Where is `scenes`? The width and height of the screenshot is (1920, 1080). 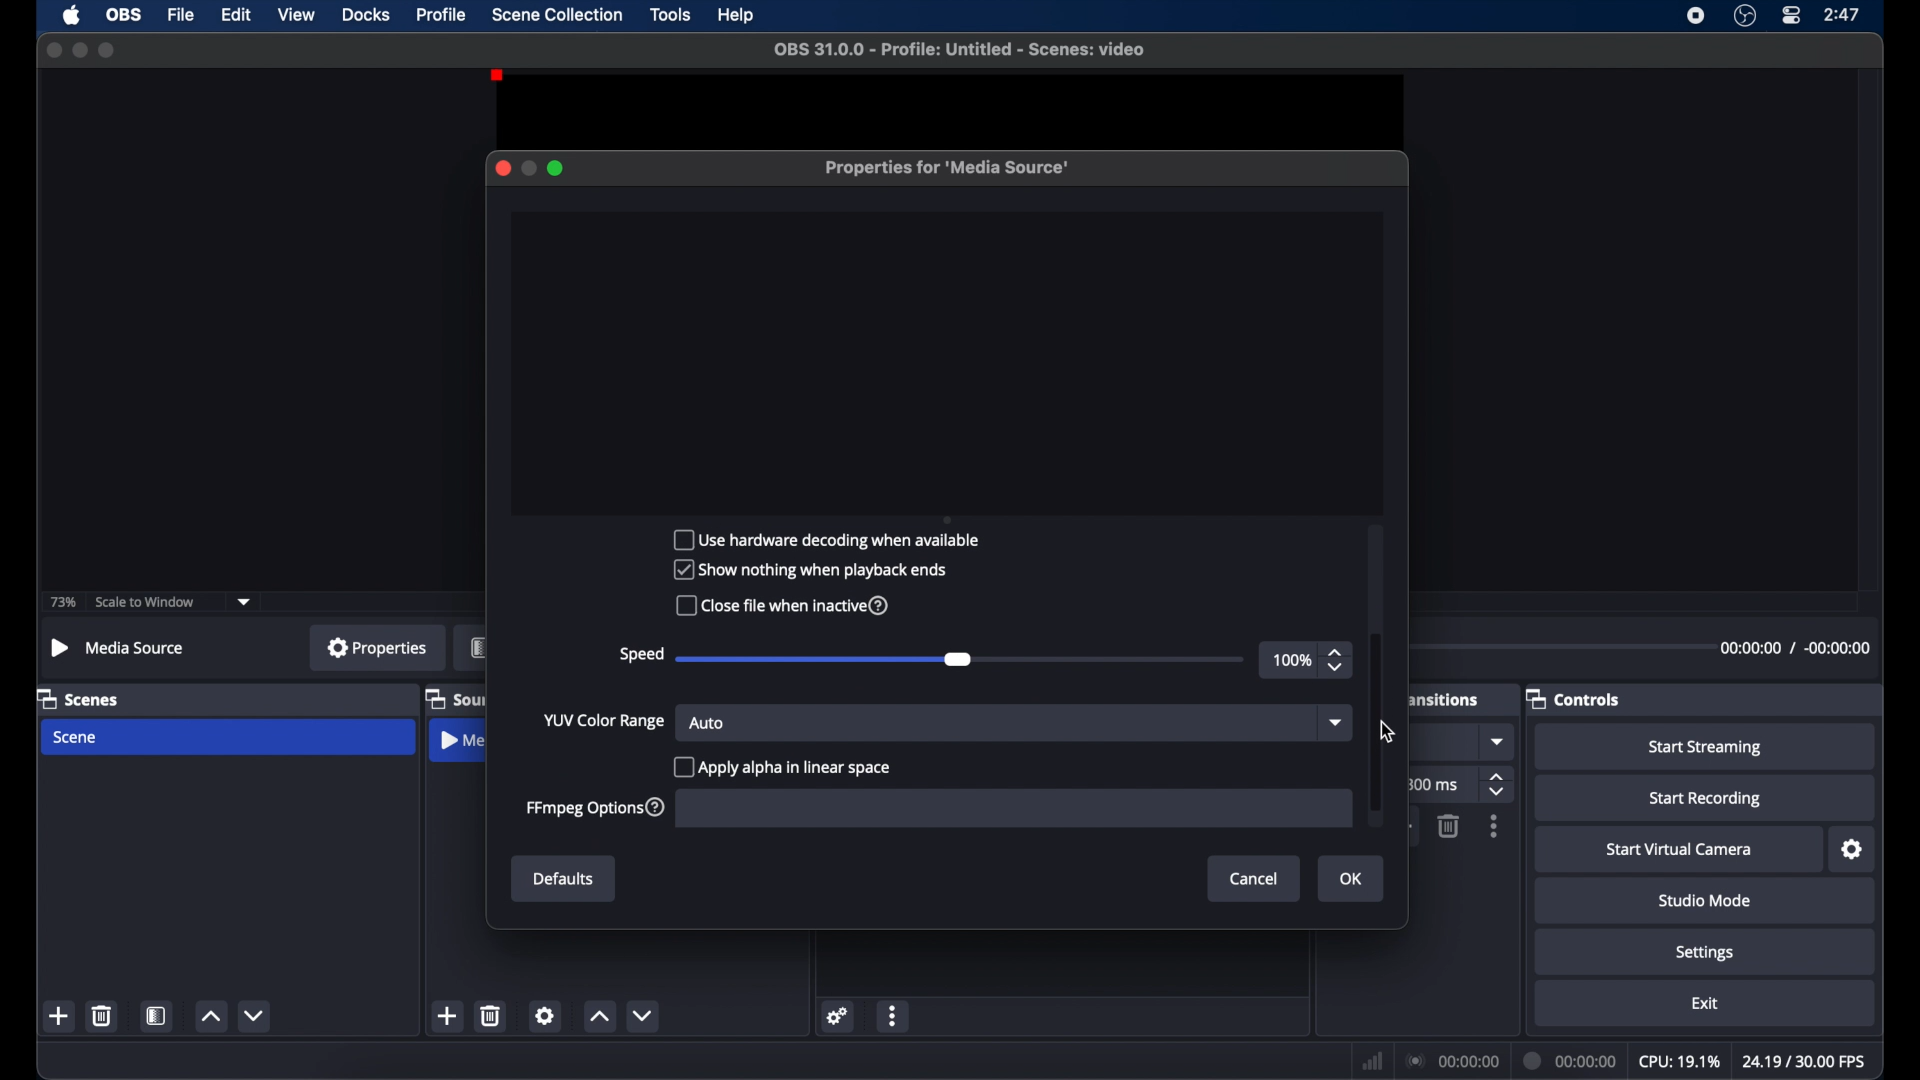
scenes is located at coordinates (78, 700).